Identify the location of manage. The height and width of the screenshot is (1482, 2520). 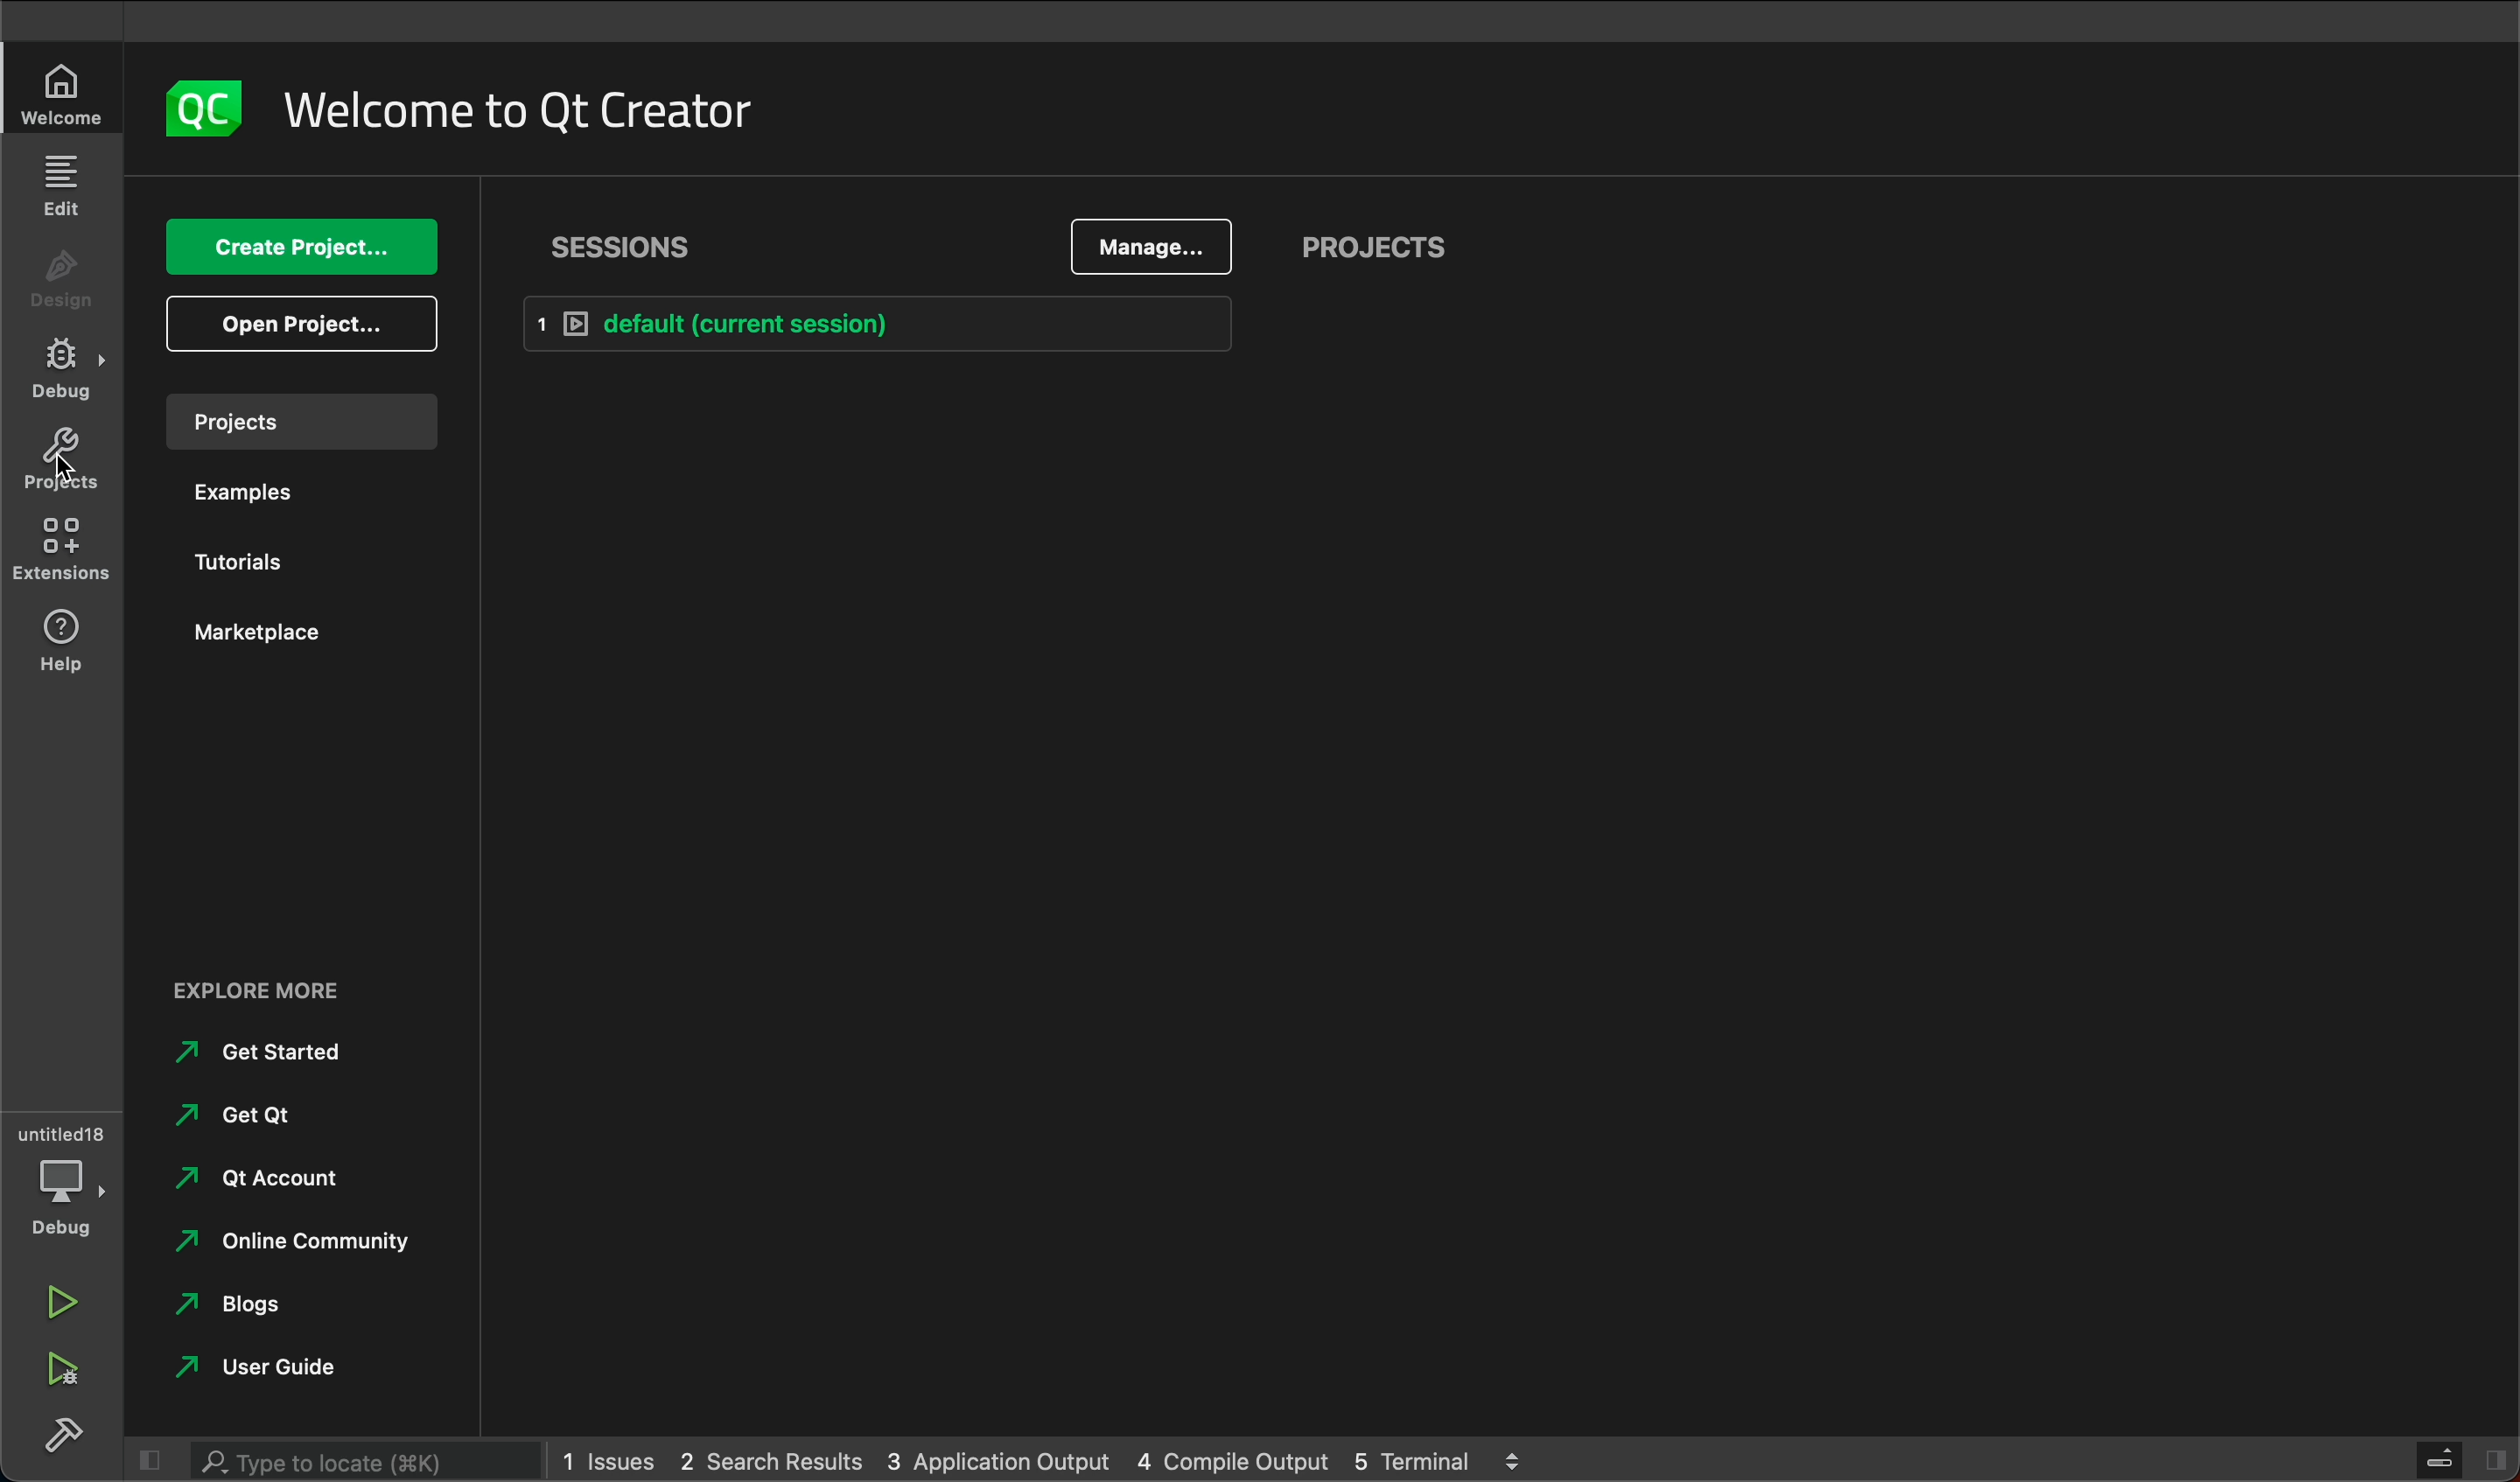
(1149, 248).